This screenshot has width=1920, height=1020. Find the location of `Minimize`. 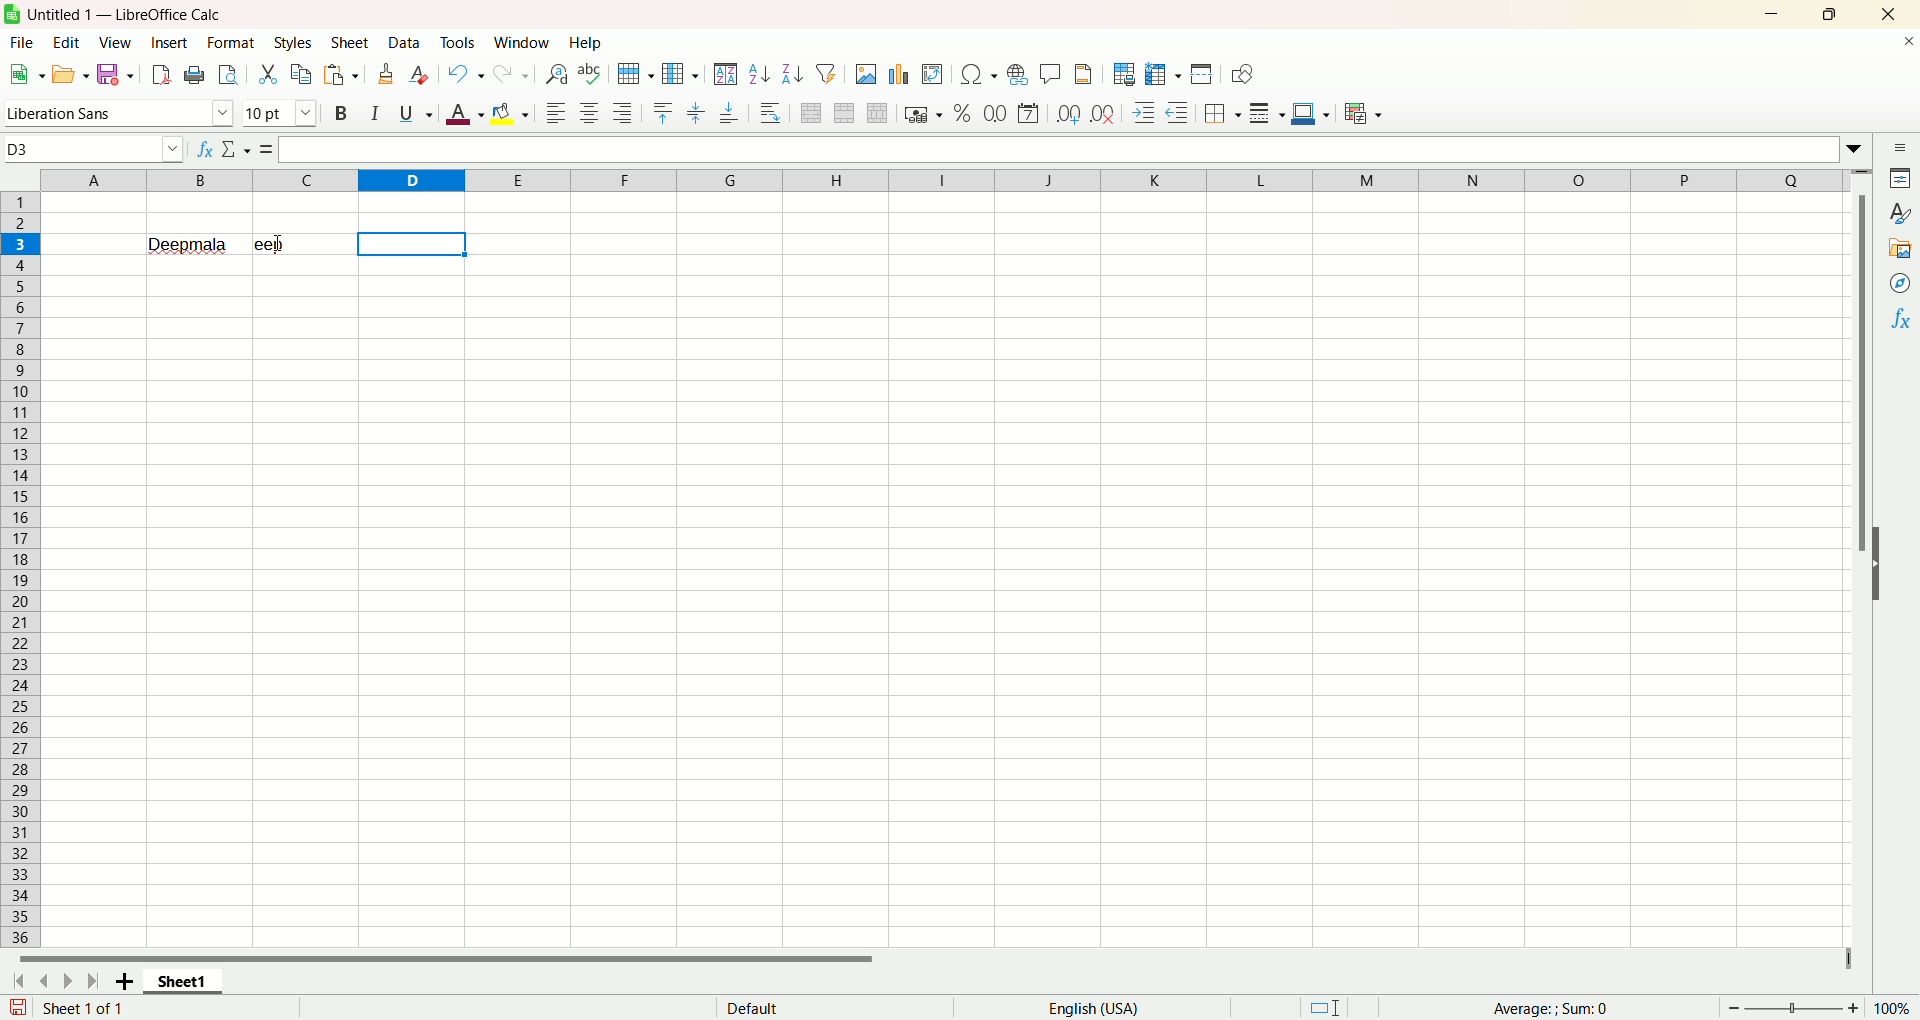

Minimize is located at coordinates (1780, 12).